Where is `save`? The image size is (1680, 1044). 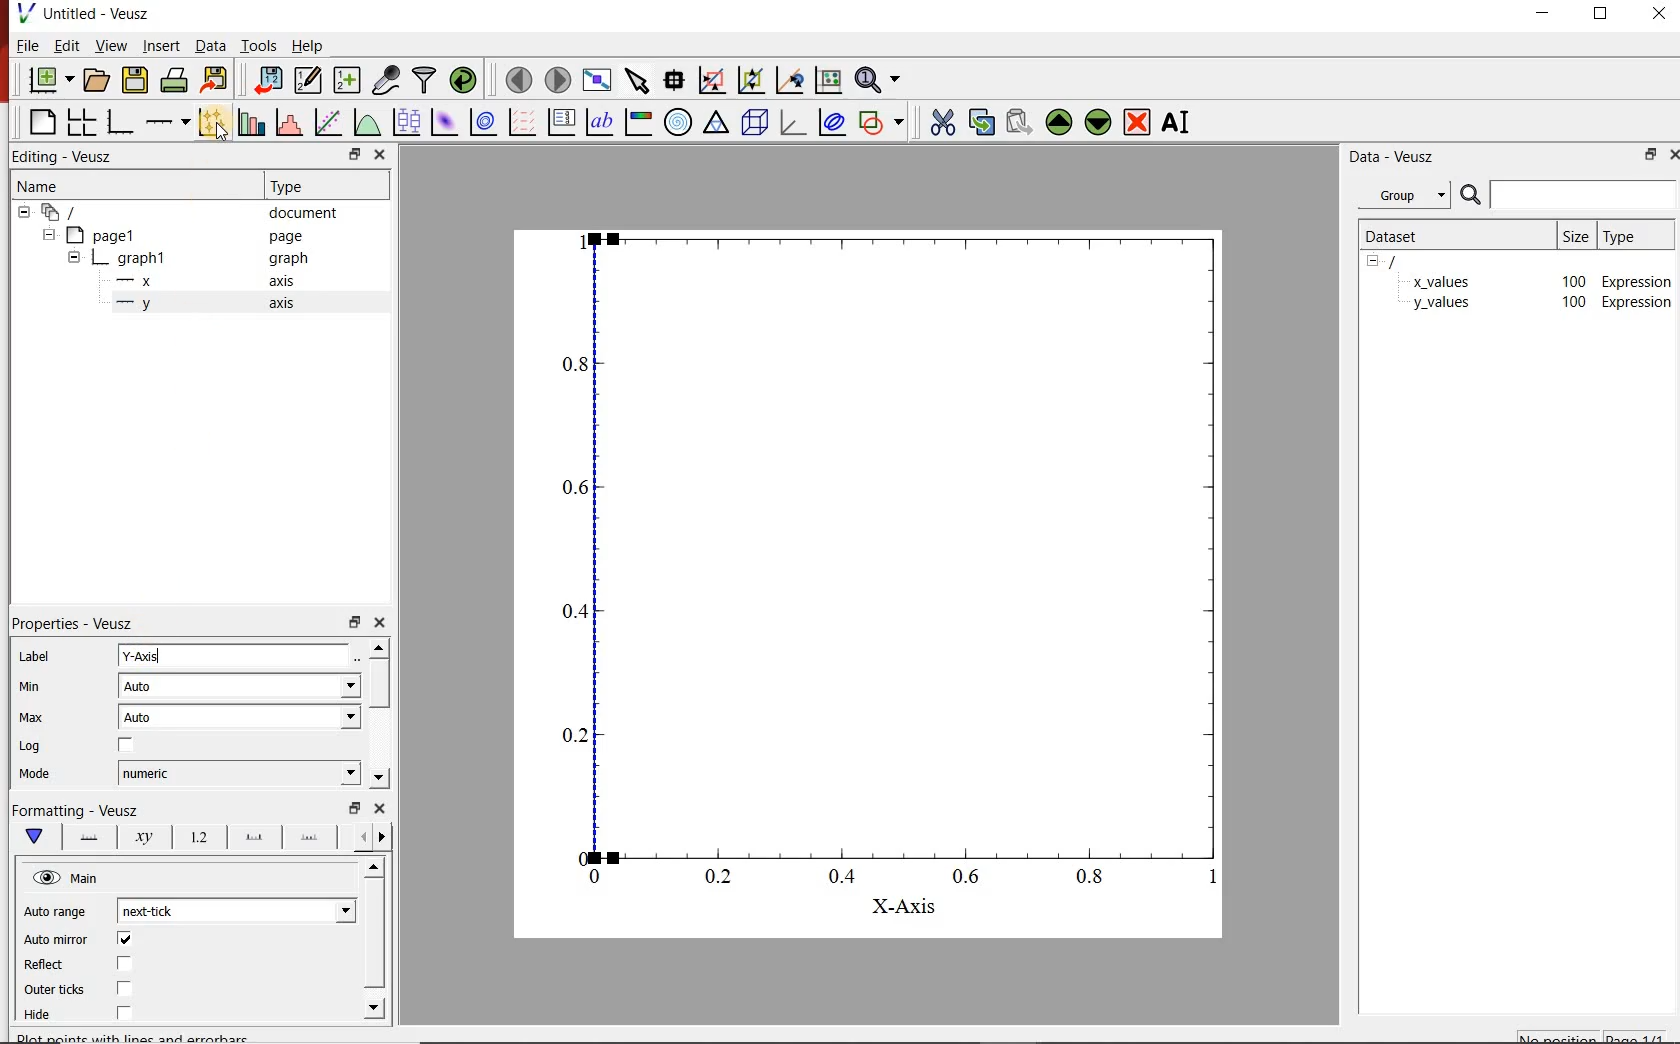
save is located at coordinates (136, 79).